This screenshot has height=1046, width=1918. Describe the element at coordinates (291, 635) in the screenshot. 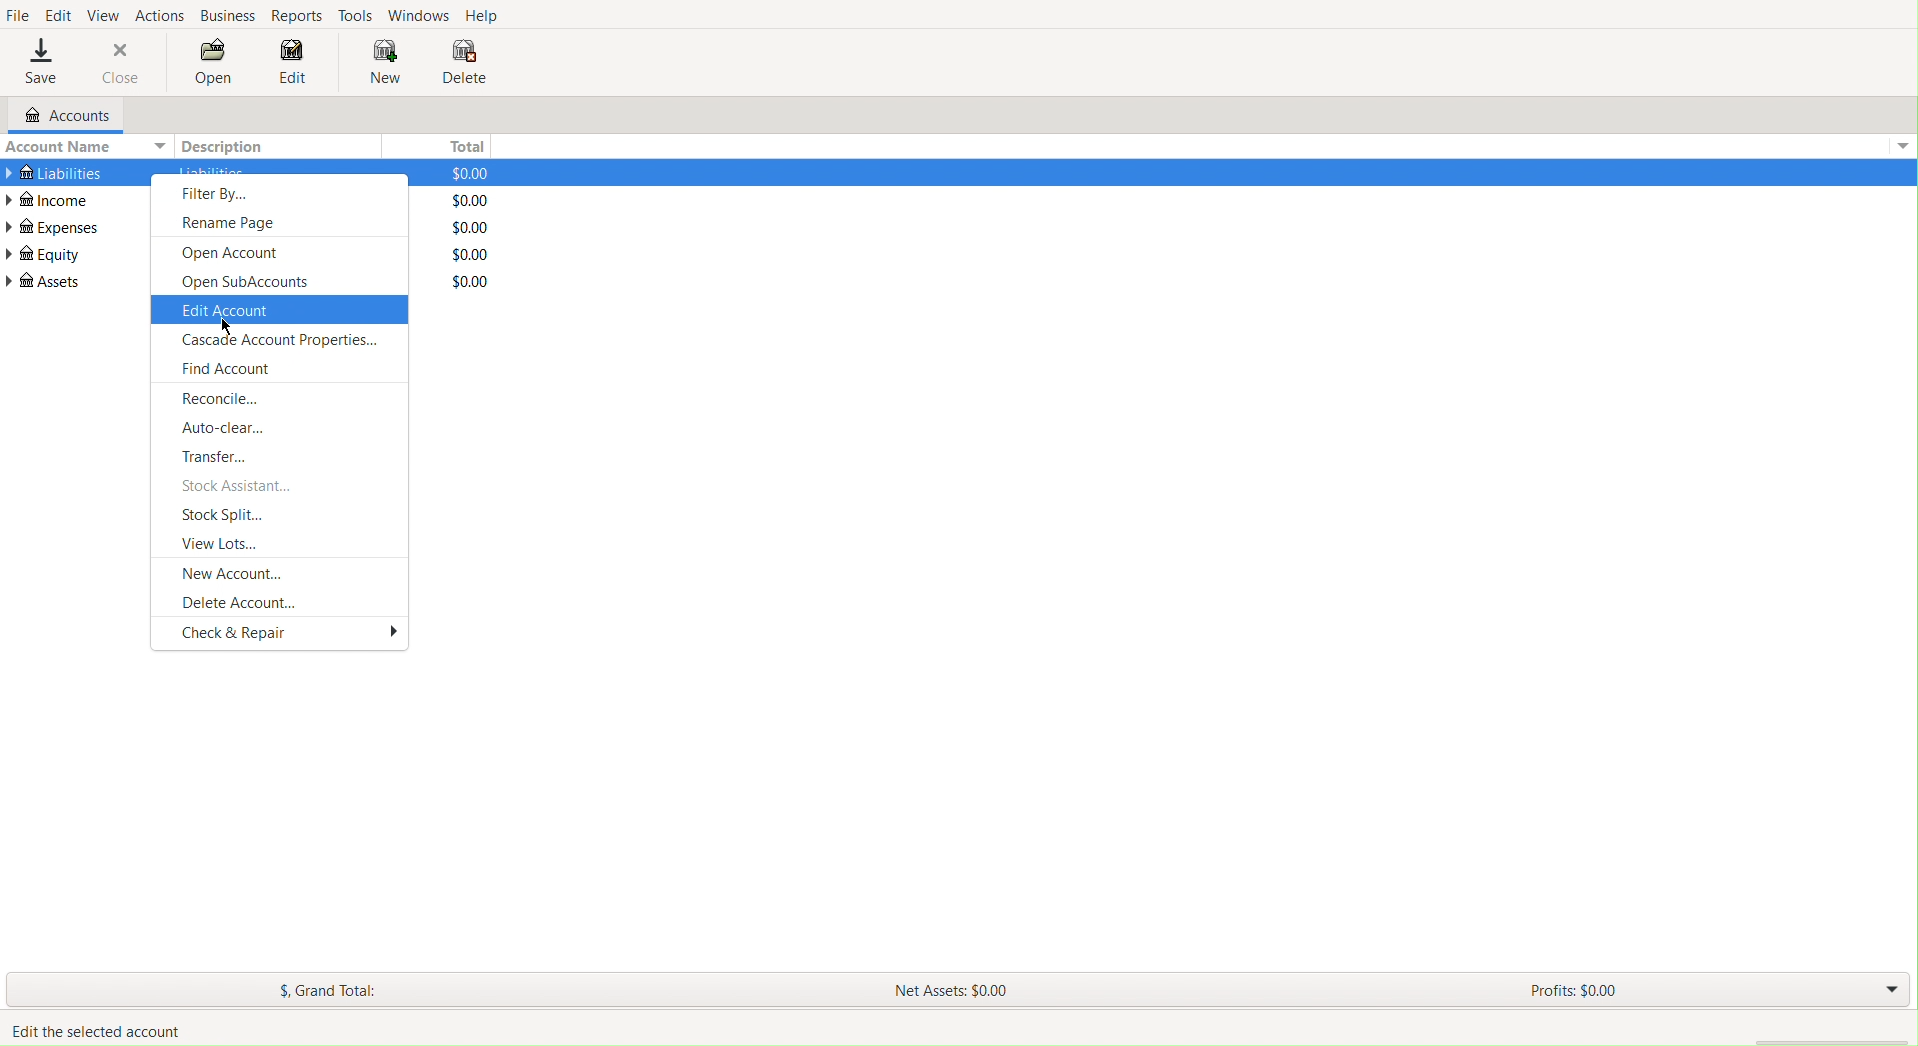

I see `Check & Repair` at that location.